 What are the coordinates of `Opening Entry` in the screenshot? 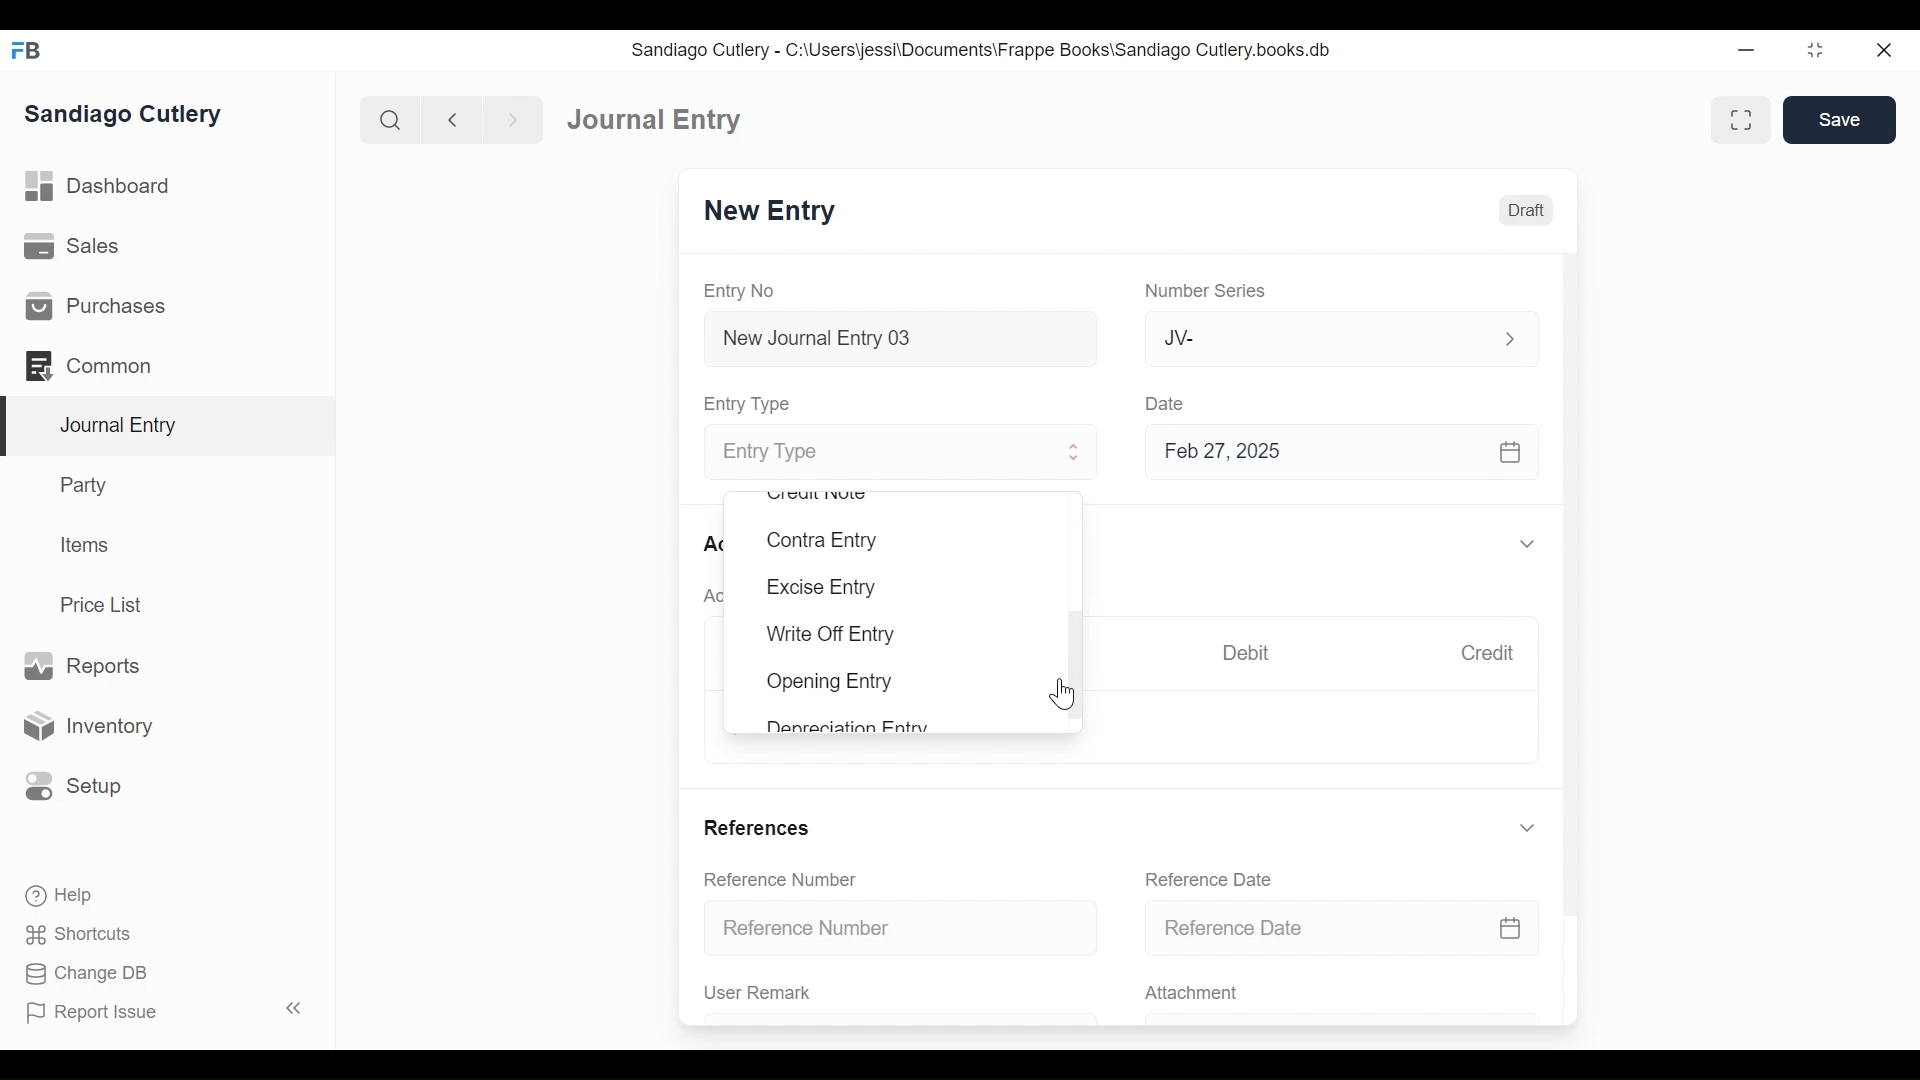 It's located at (836, 683).